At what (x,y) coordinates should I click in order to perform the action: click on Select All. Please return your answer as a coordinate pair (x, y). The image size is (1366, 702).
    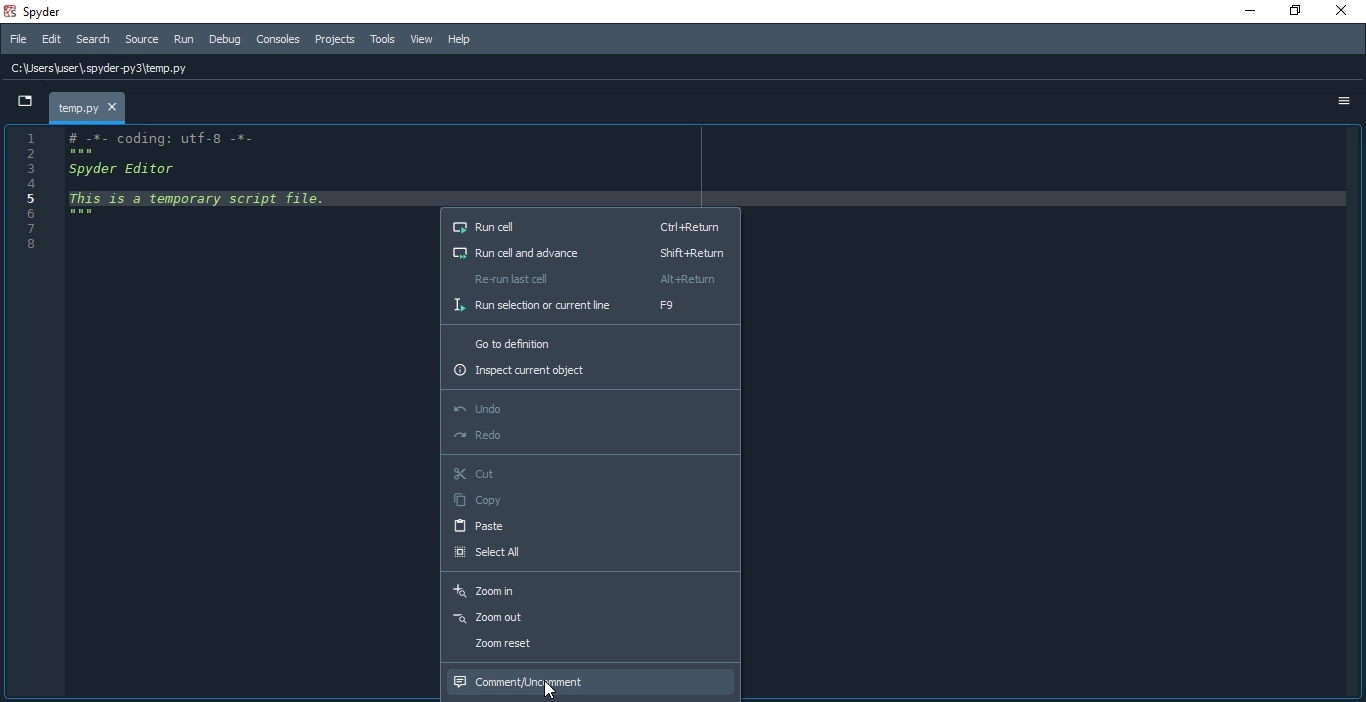
    Looking at the image, I should click on (591, 556).